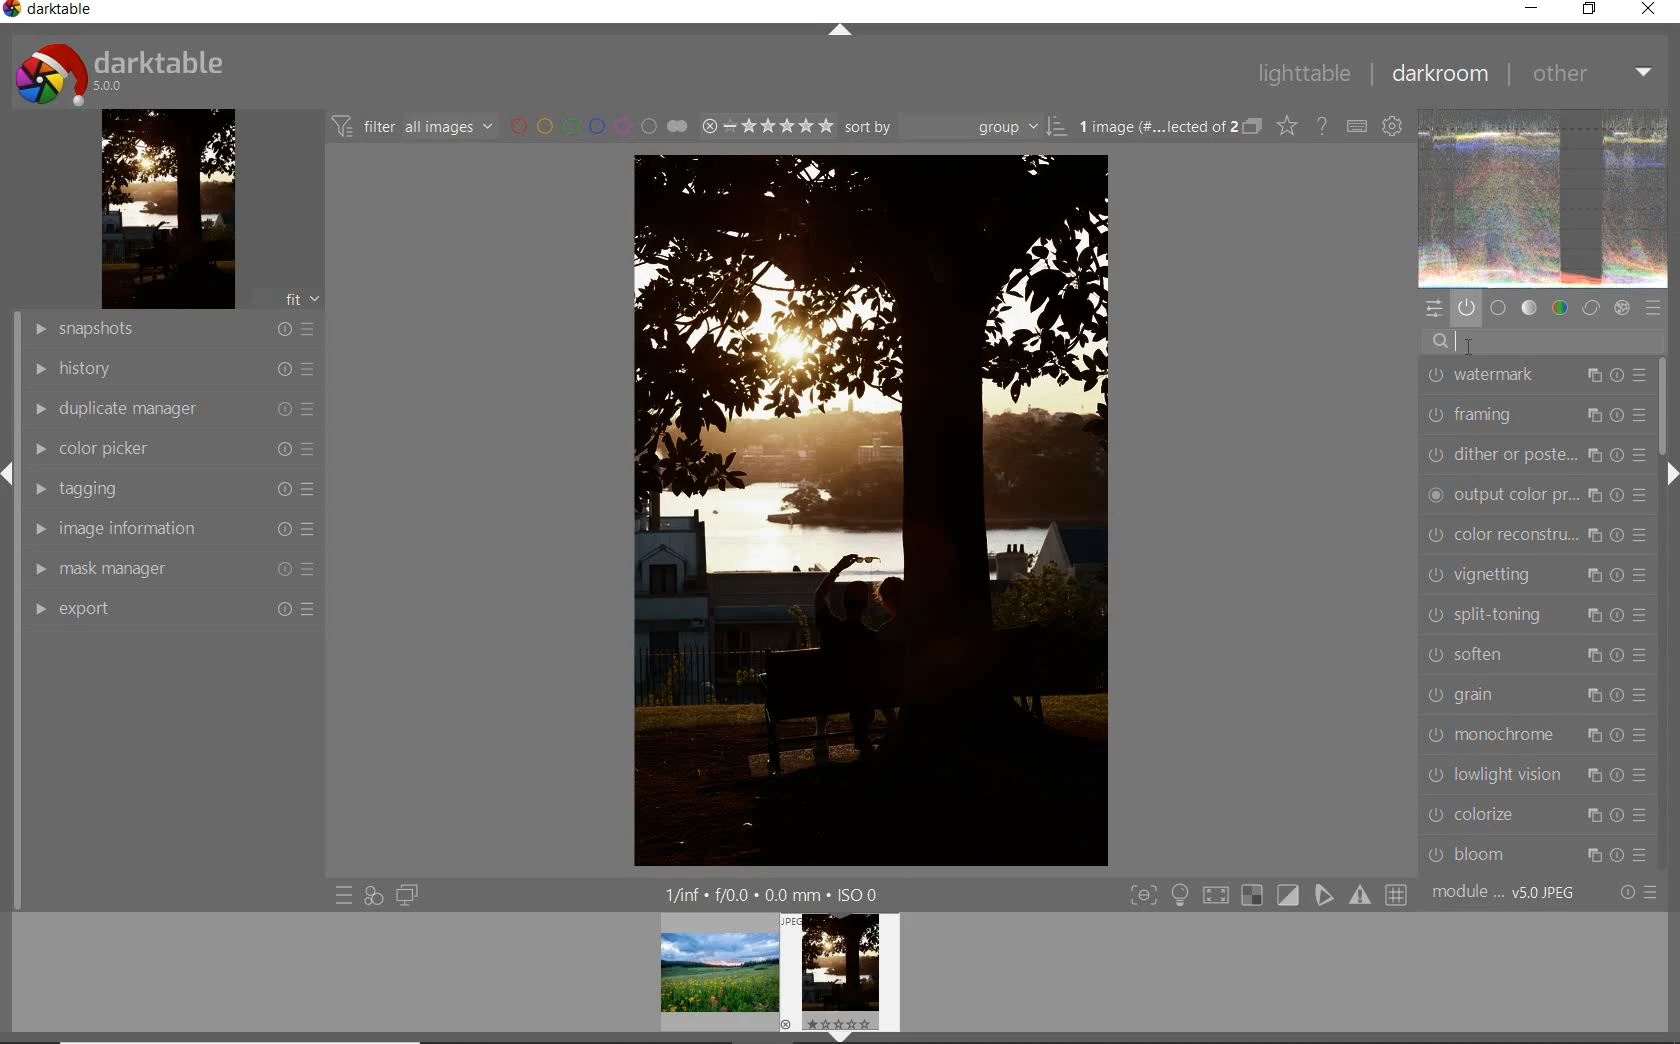  What do you see at coordinates (1467, 307) in the screenshot?
I see `show only active modules` at bounding box center [1467, 307].